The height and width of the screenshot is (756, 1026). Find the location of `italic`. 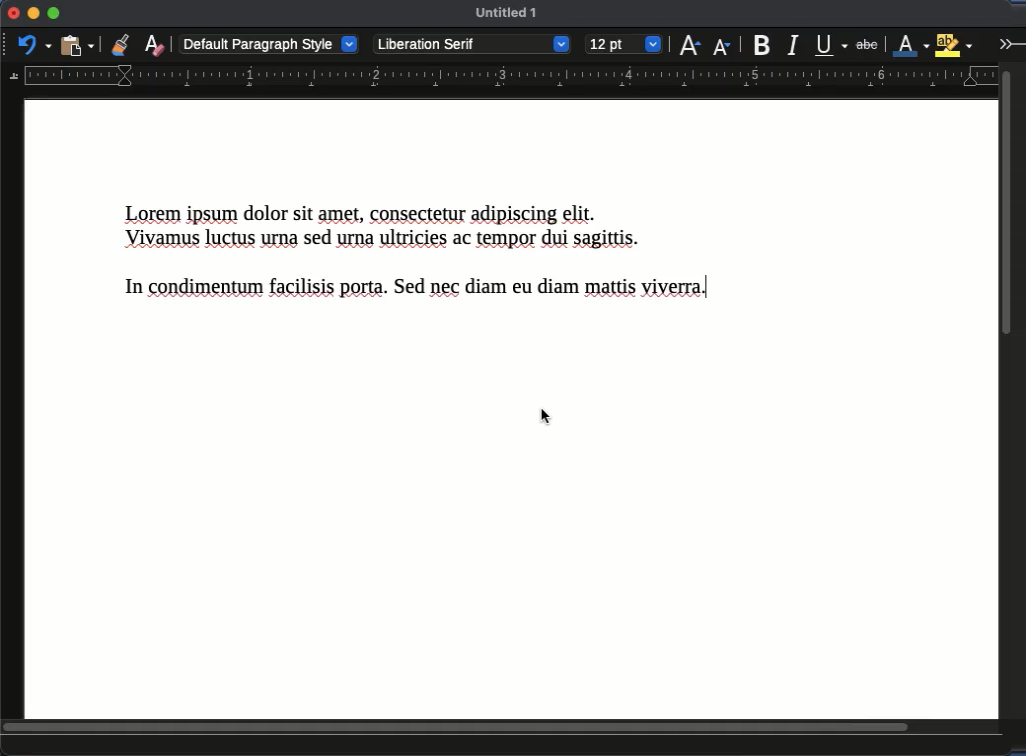

italic is located at coordinates (792, 46).